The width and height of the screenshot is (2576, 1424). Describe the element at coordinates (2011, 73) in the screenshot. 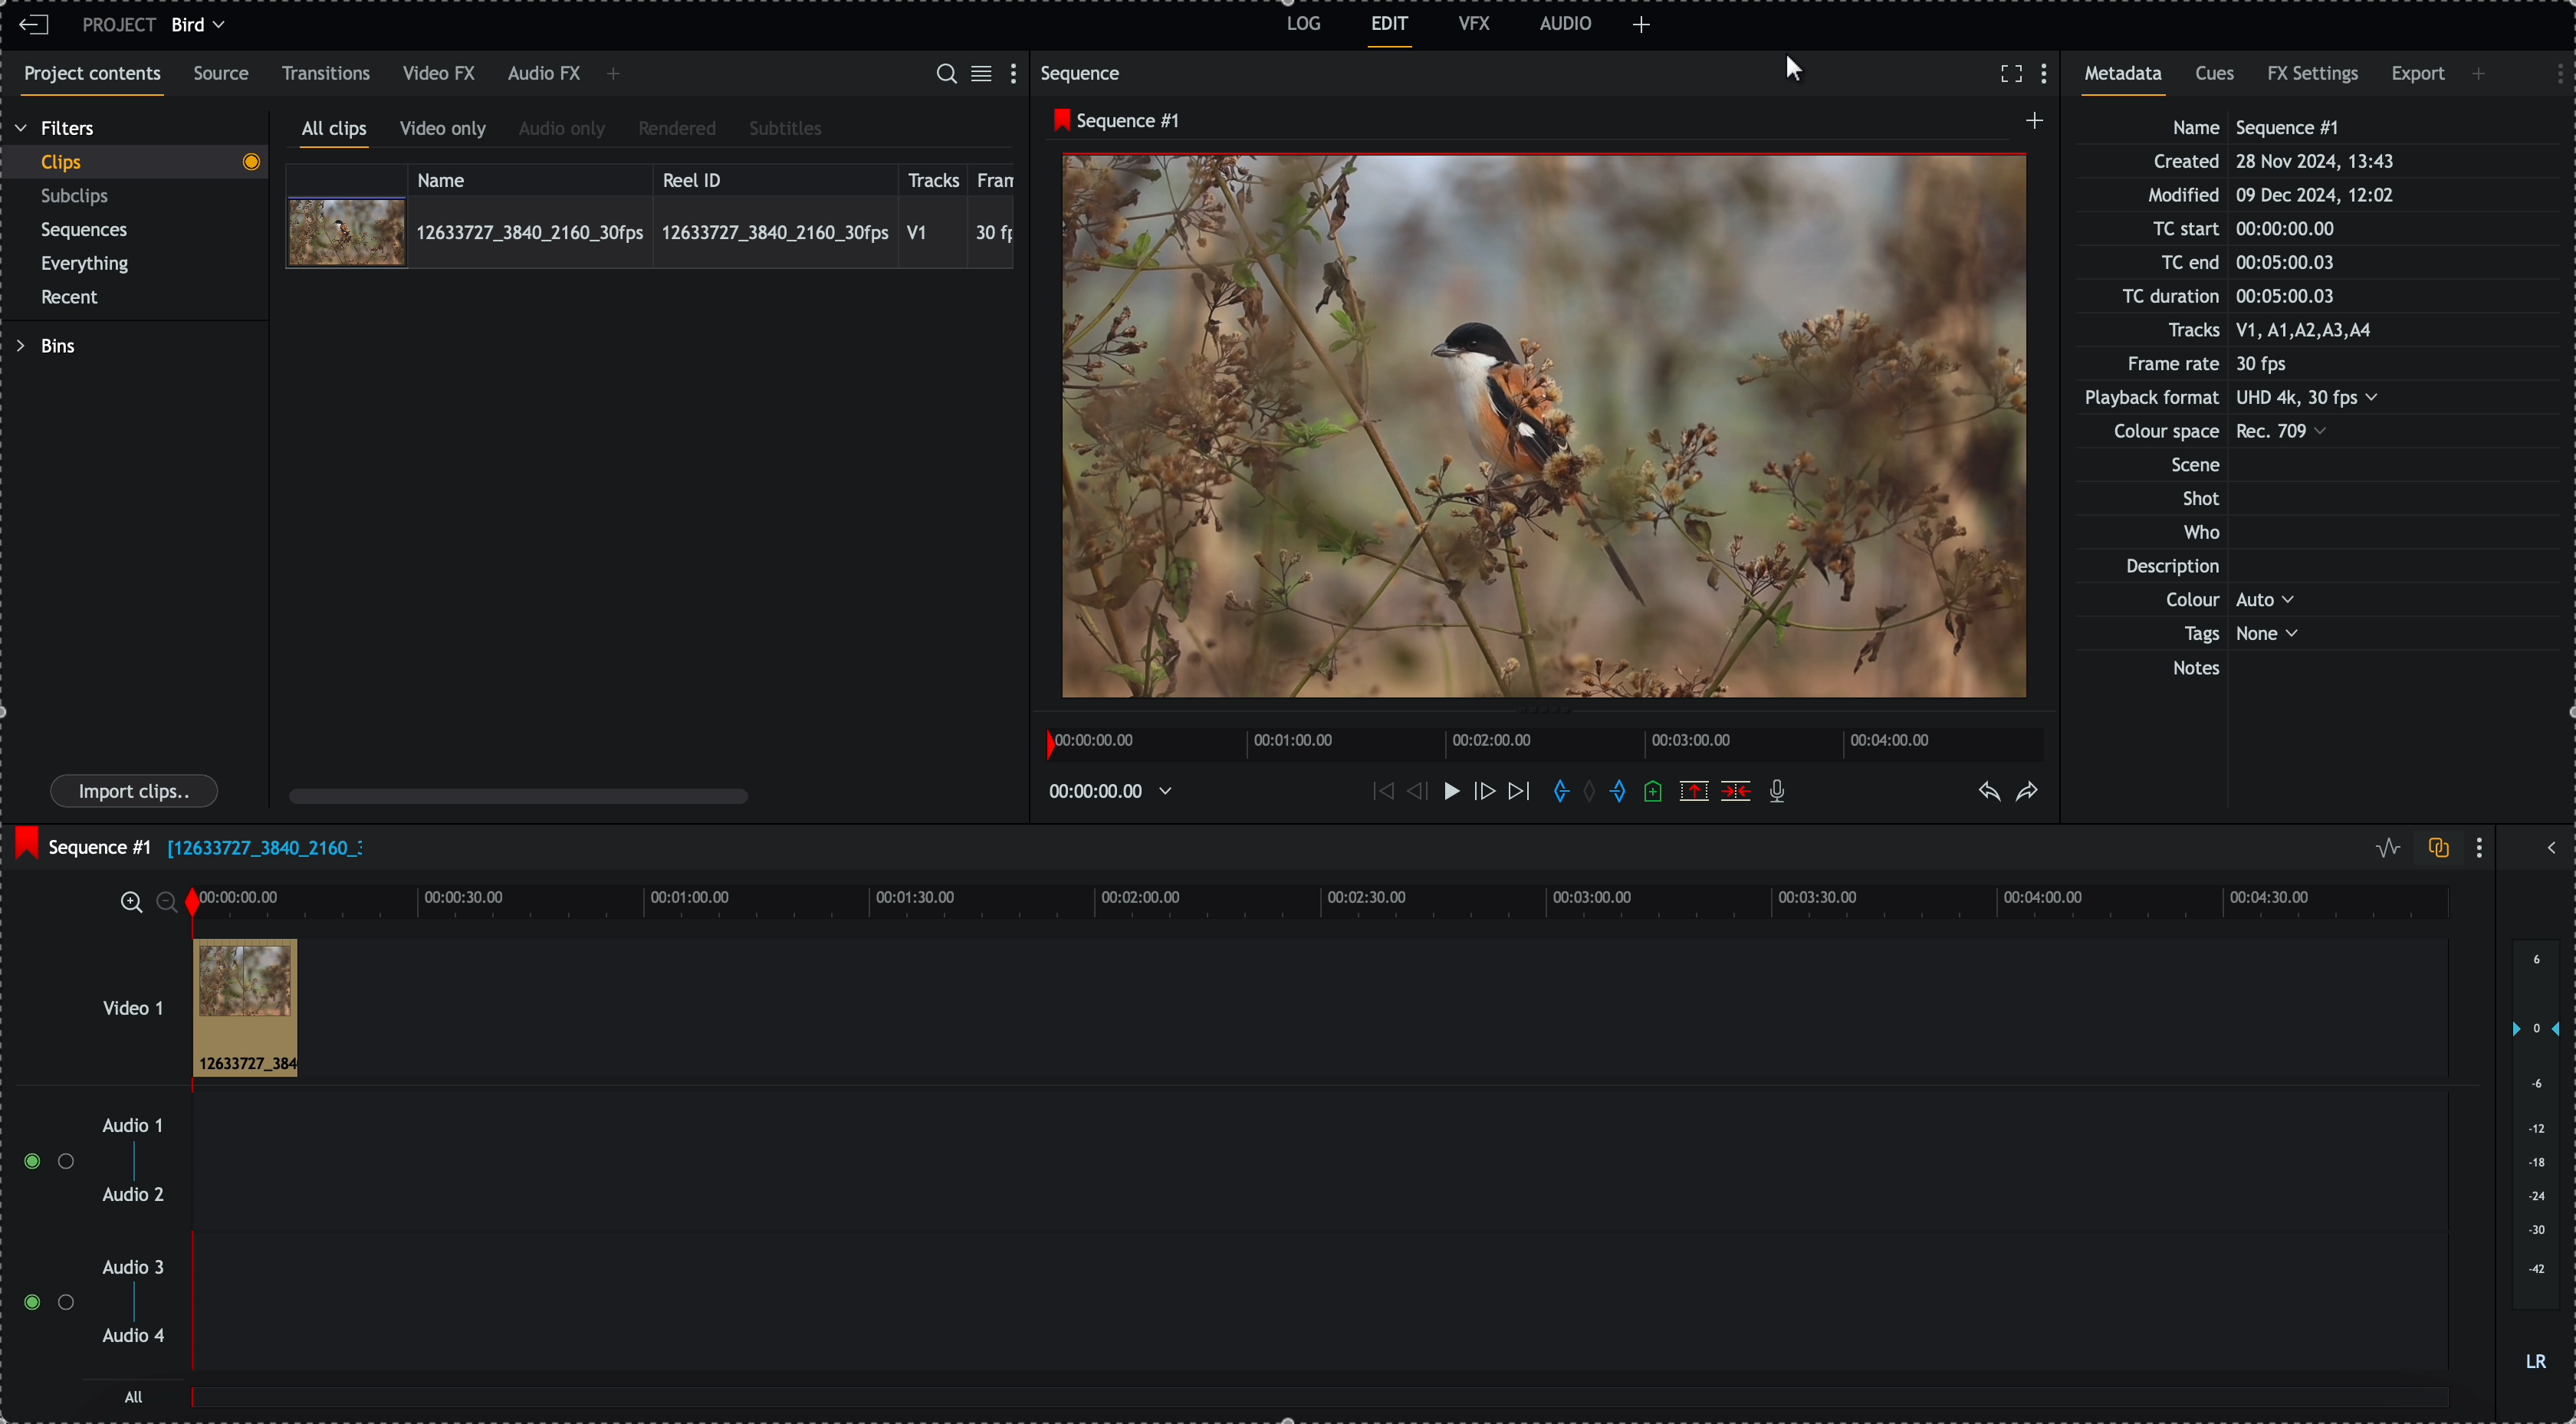

I see `fullscreen` at that location.